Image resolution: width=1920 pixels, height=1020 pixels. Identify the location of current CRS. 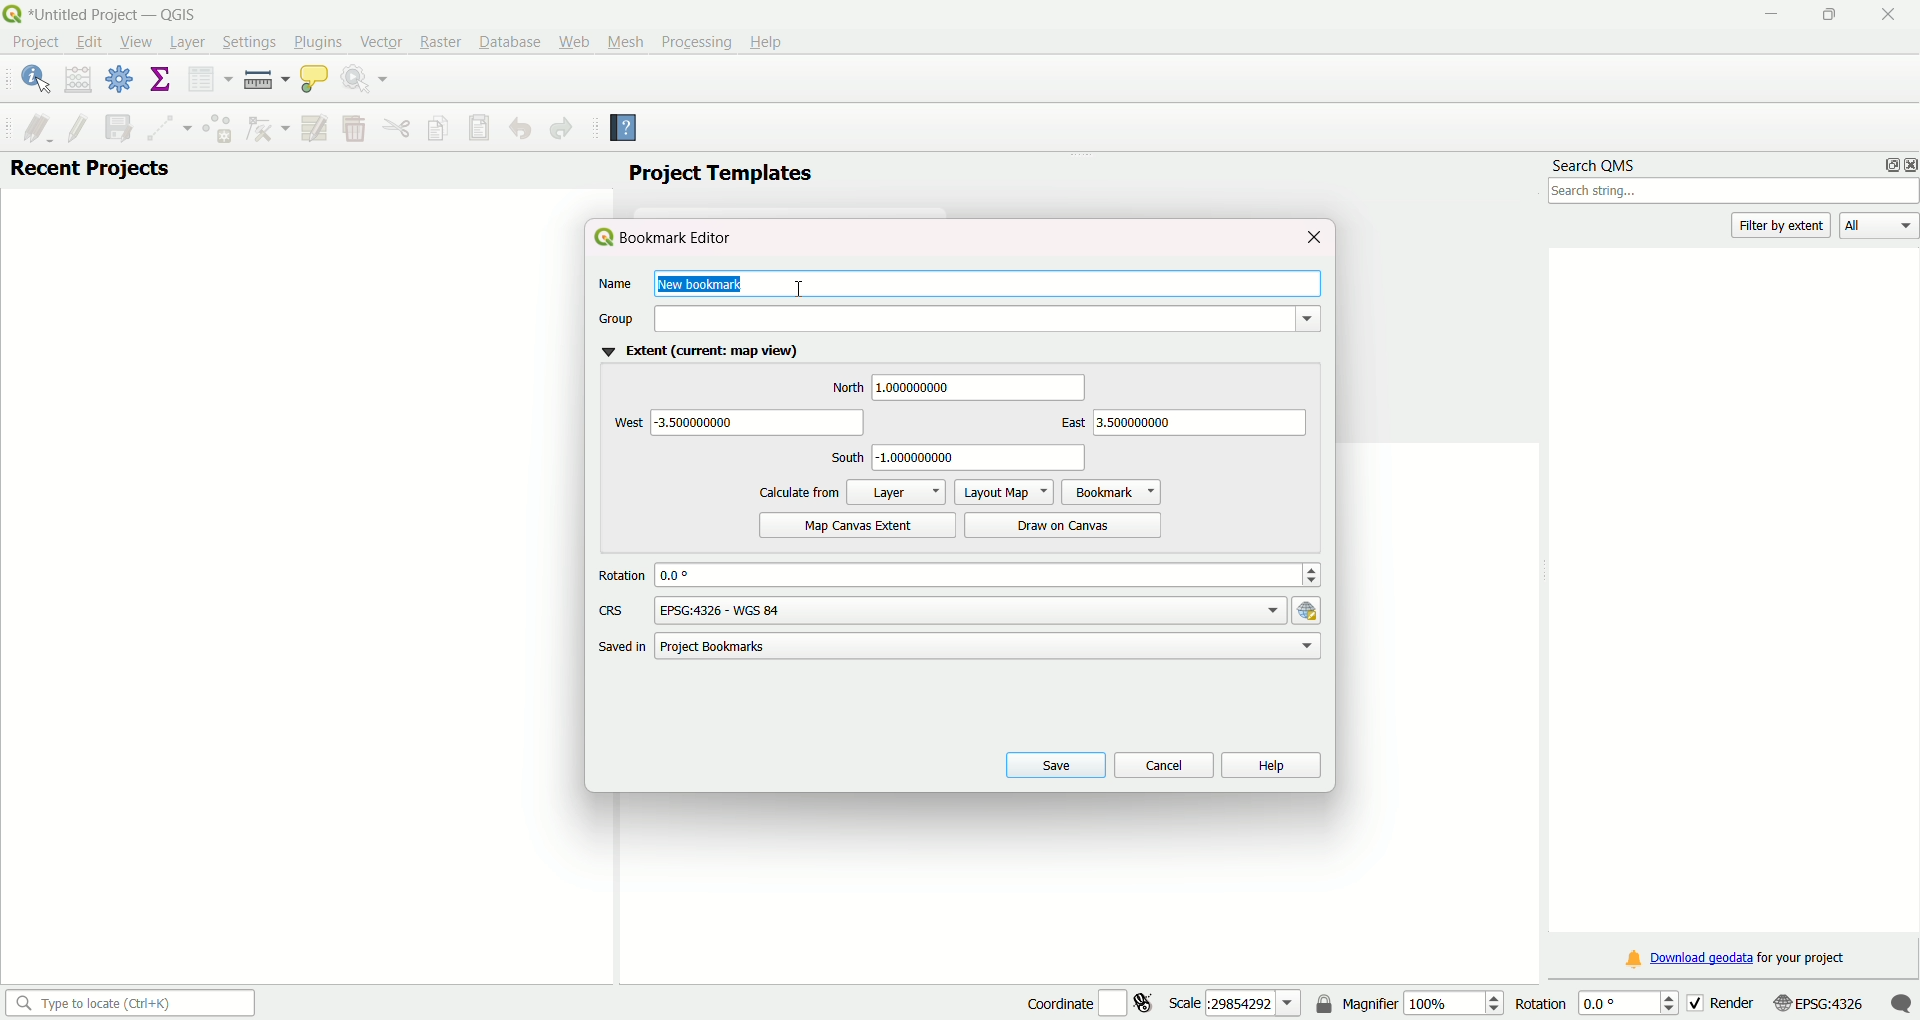
(1817, 1001).